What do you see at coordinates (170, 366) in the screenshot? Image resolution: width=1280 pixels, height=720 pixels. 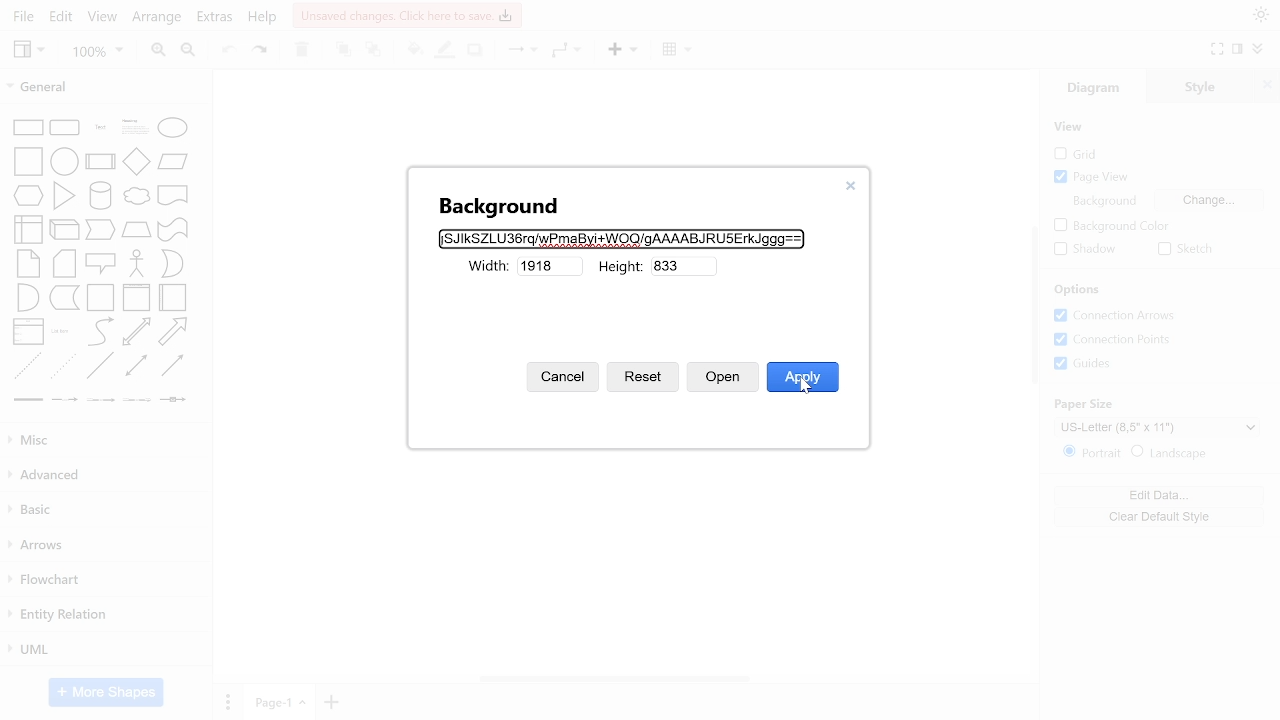 I see `general shapes` at bounding box center [170, 366].